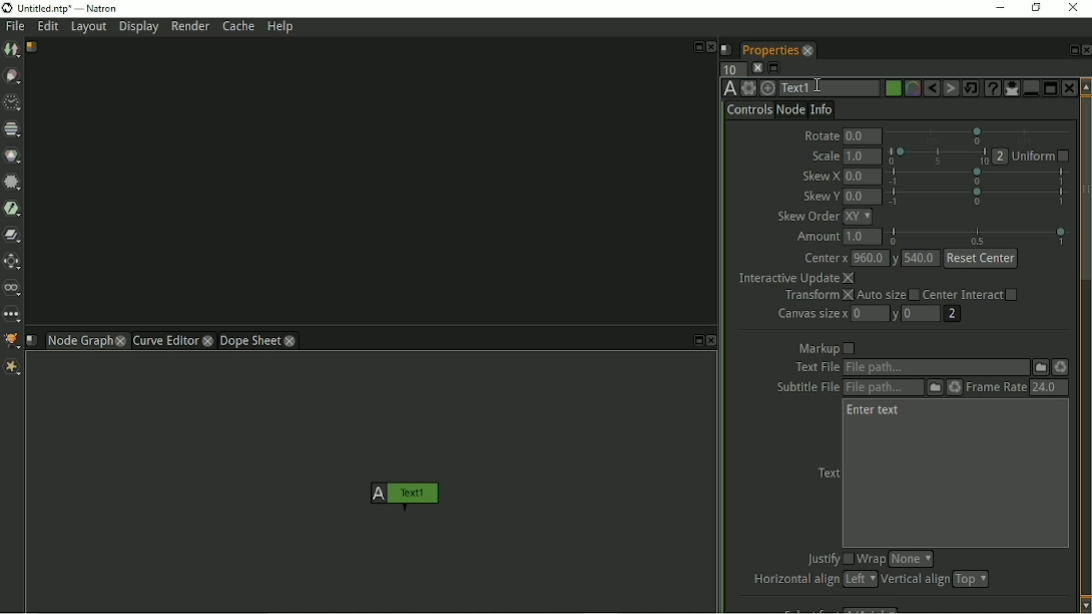 The height and width of the screenshot is (614, 1092). I want to click on Help, so click(282, 28).